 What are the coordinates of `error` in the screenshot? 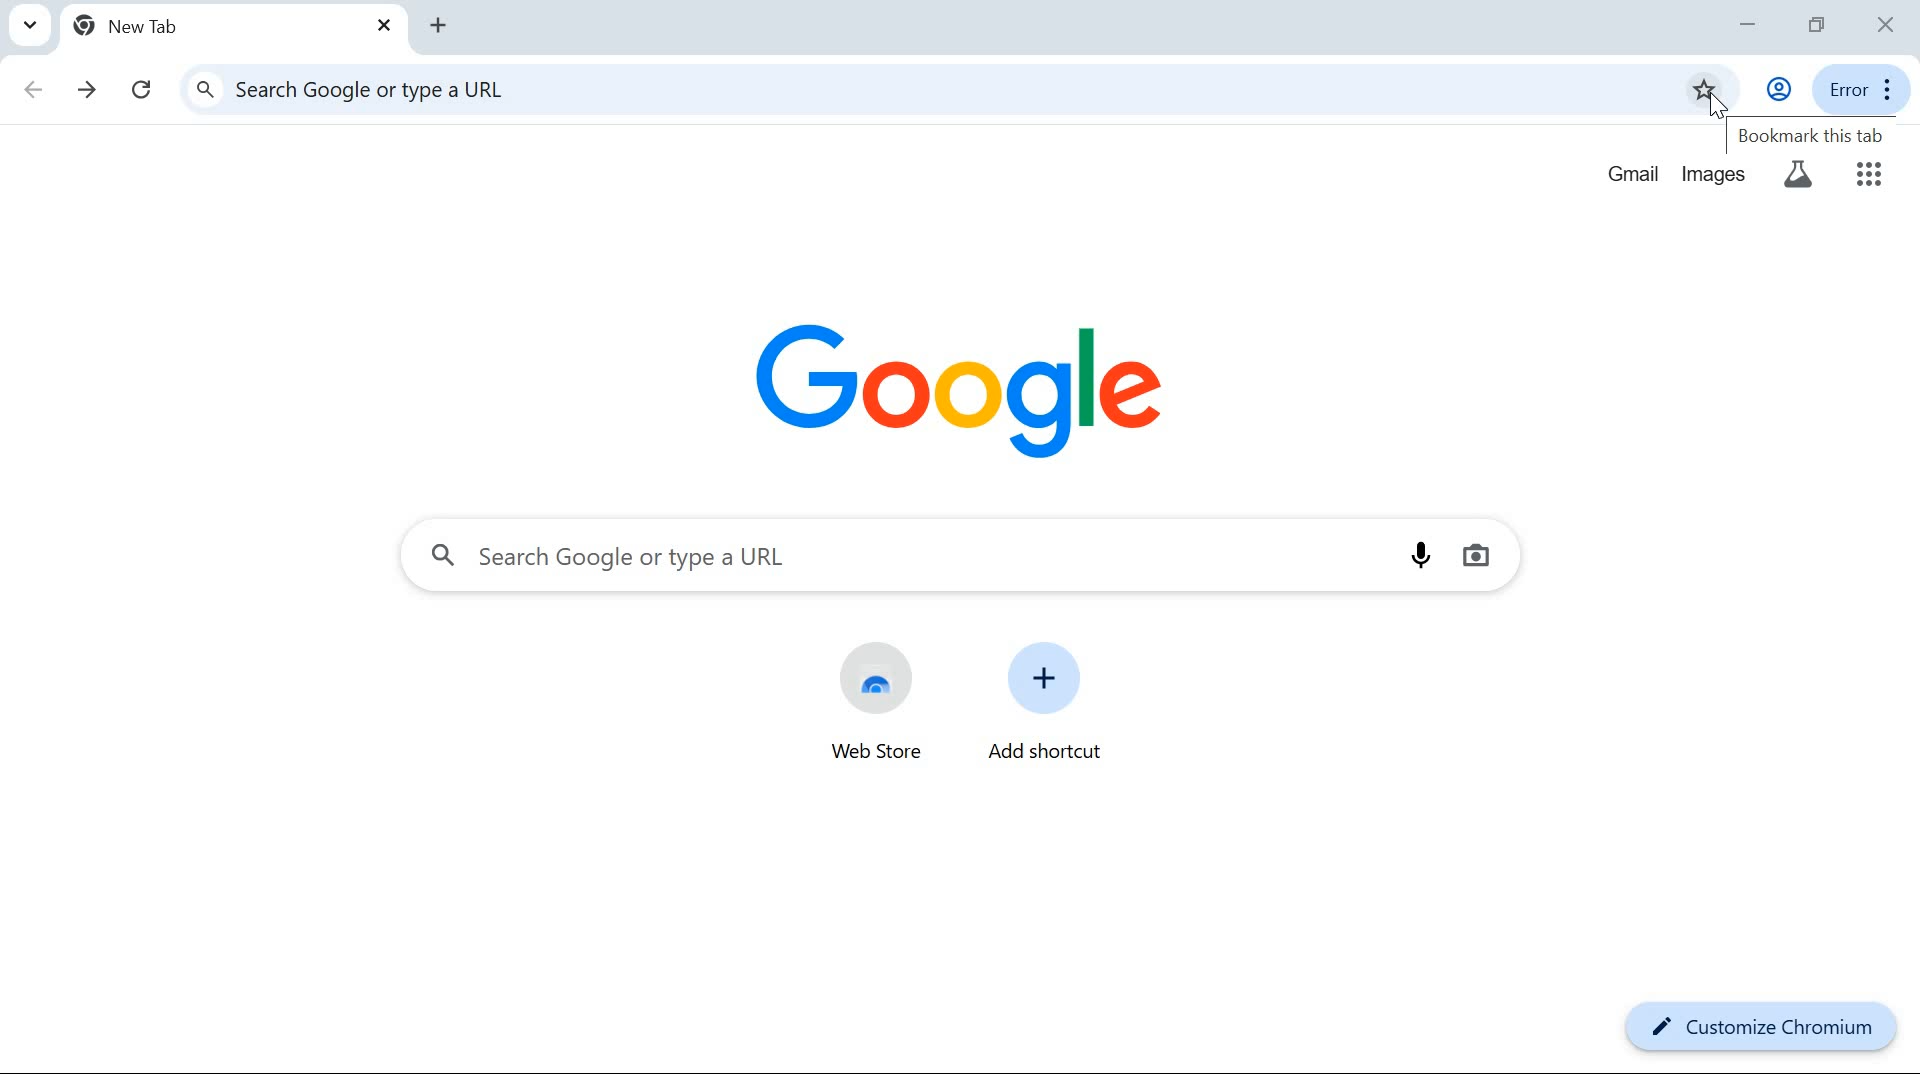 It's located at (1845, 88).